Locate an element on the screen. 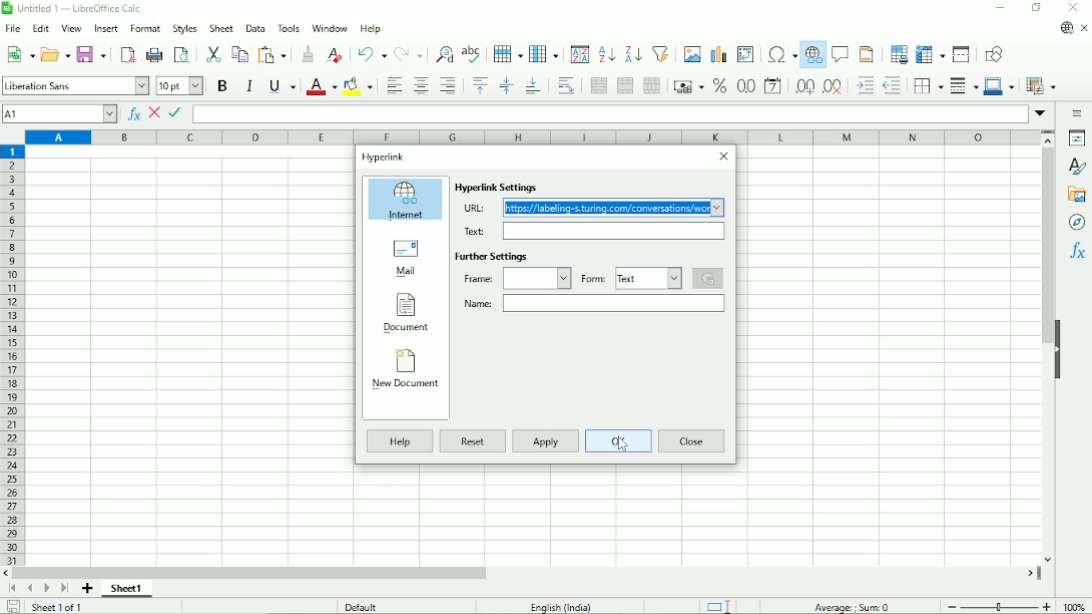  Border color is located at coordinates (1000, 87).